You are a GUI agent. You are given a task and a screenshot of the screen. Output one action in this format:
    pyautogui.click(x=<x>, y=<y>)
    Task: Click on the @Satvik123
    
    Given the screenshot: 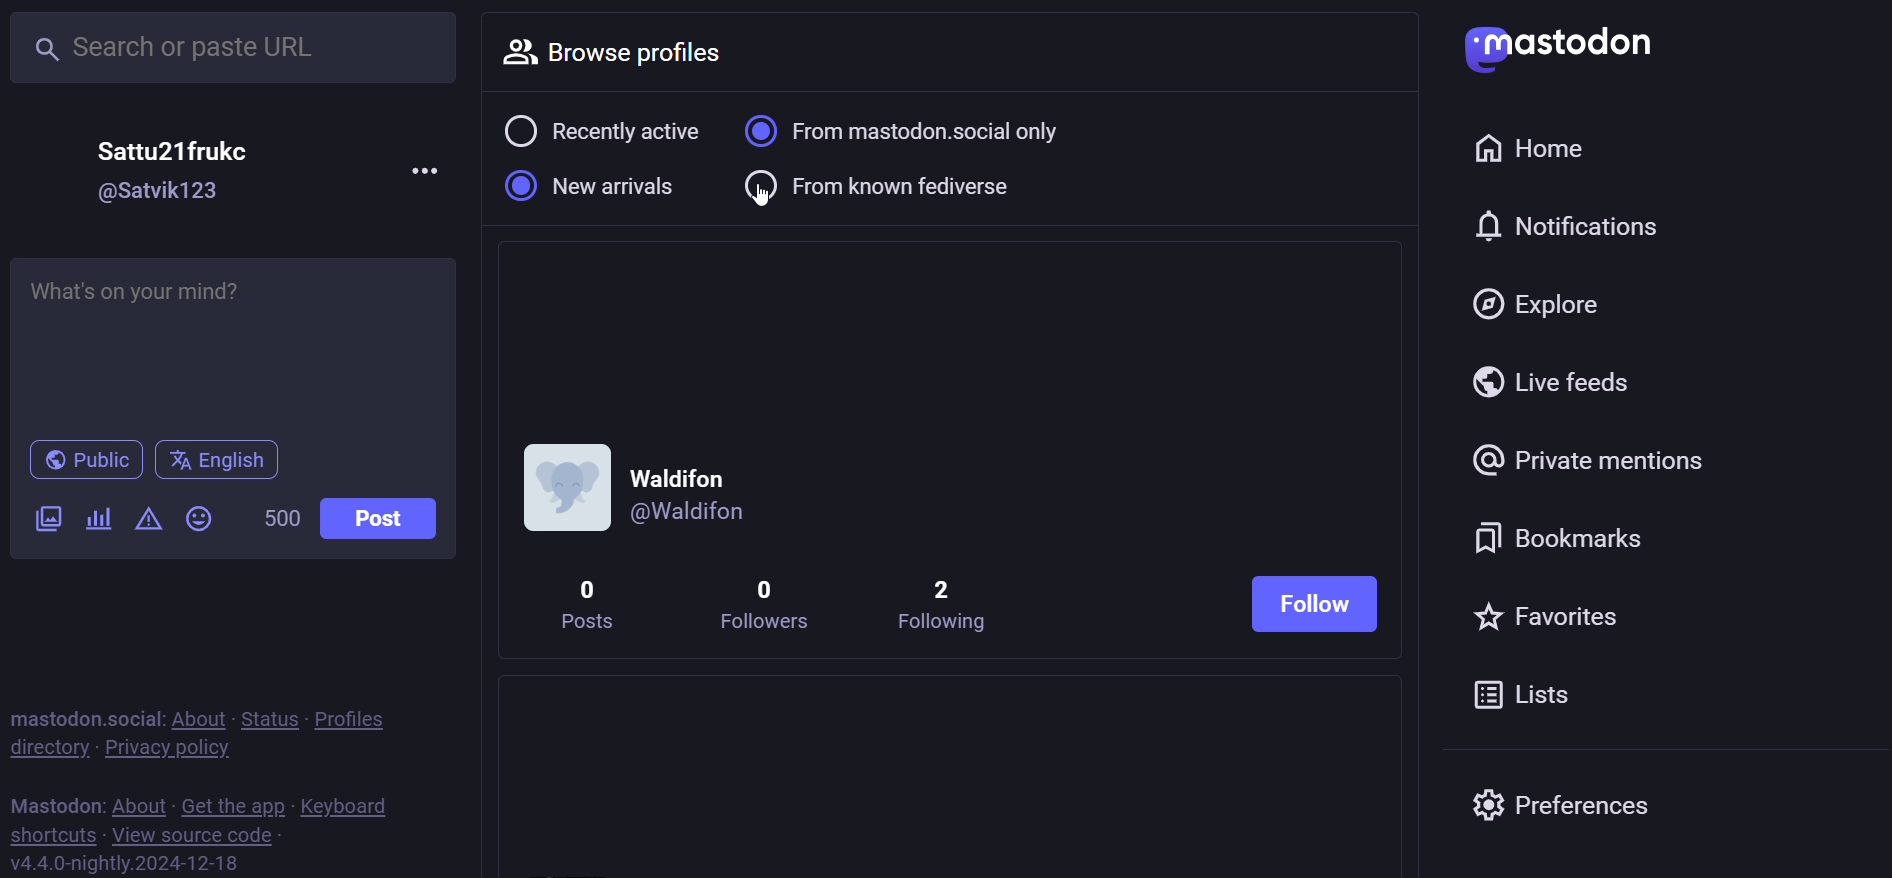 What is the action you would take?
    pyautogui.click(x=165, y=188)
    